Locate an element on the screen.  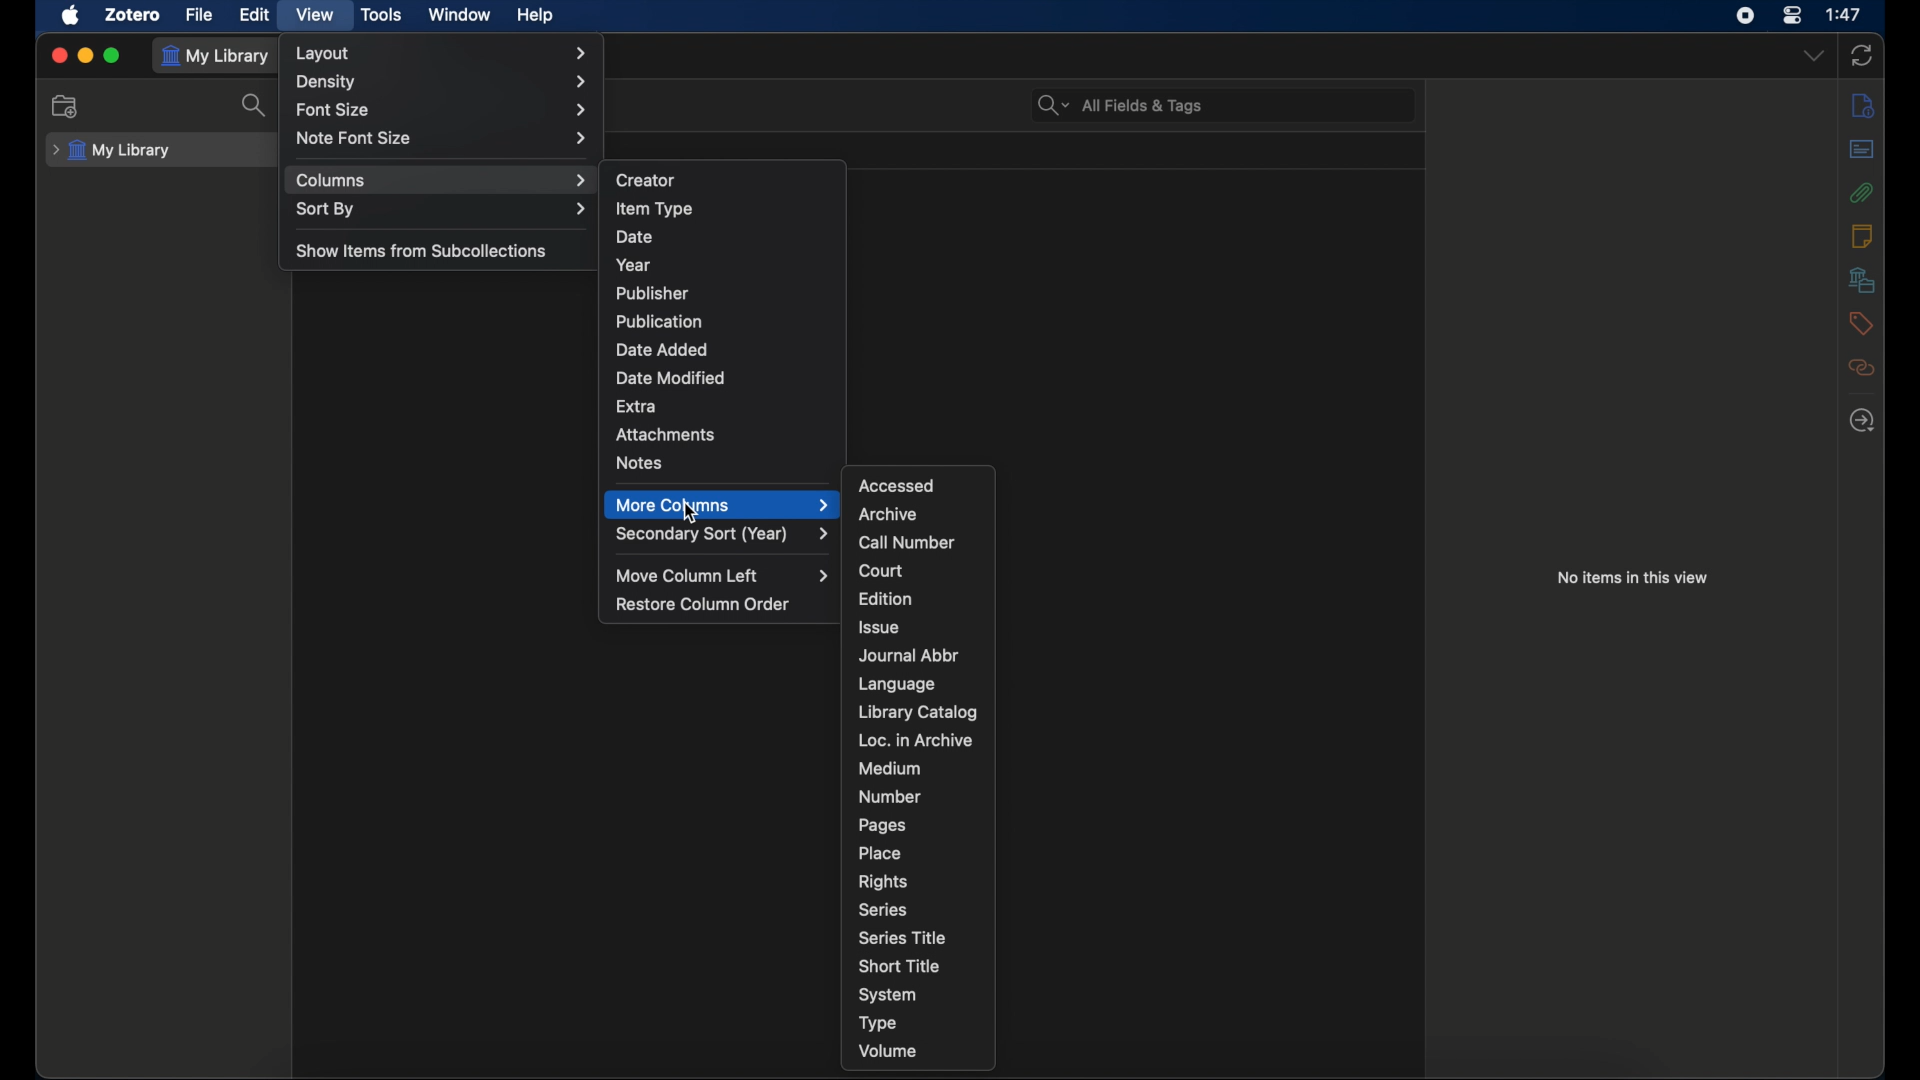
Cursor is located at coordinates (685, 513).